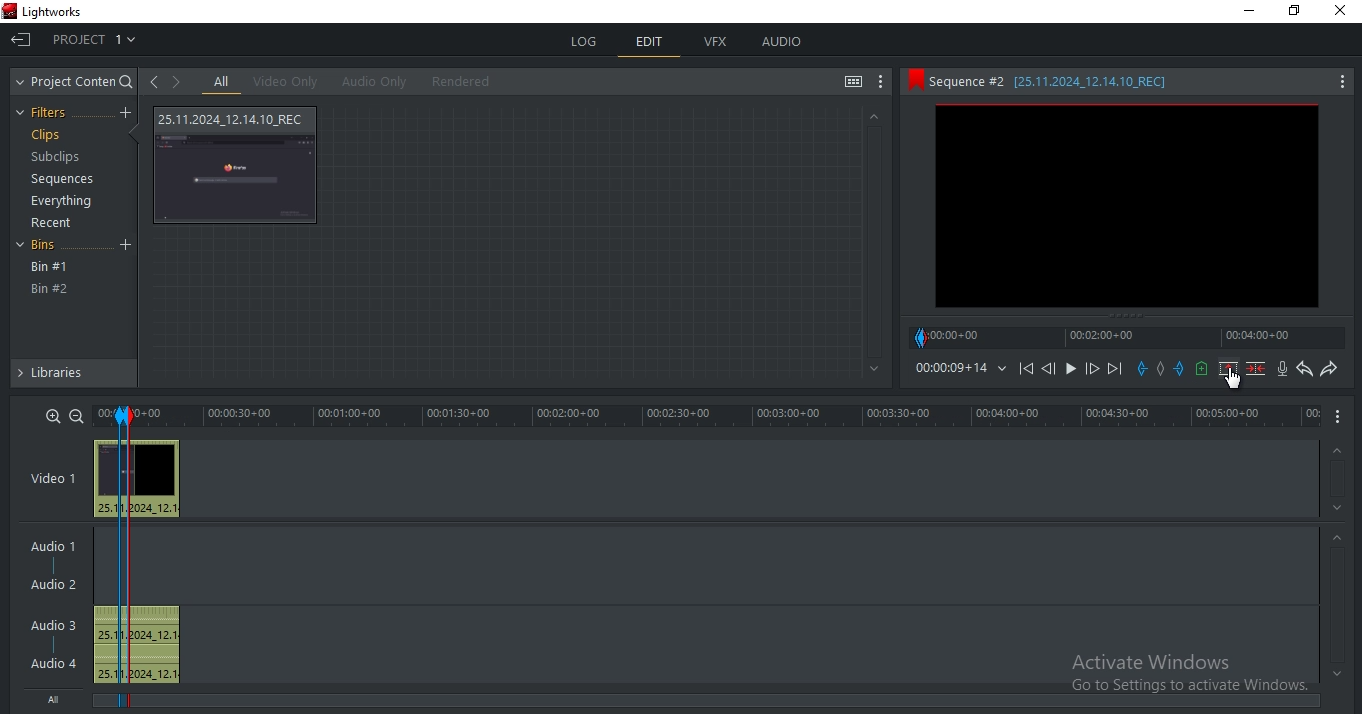 Image resolution: width=1362 pixels, height=714 pixels. What do you see at coordinates (882, 84) in the screenshot?
I see `show settings menu` at bounding box center [882, 84].